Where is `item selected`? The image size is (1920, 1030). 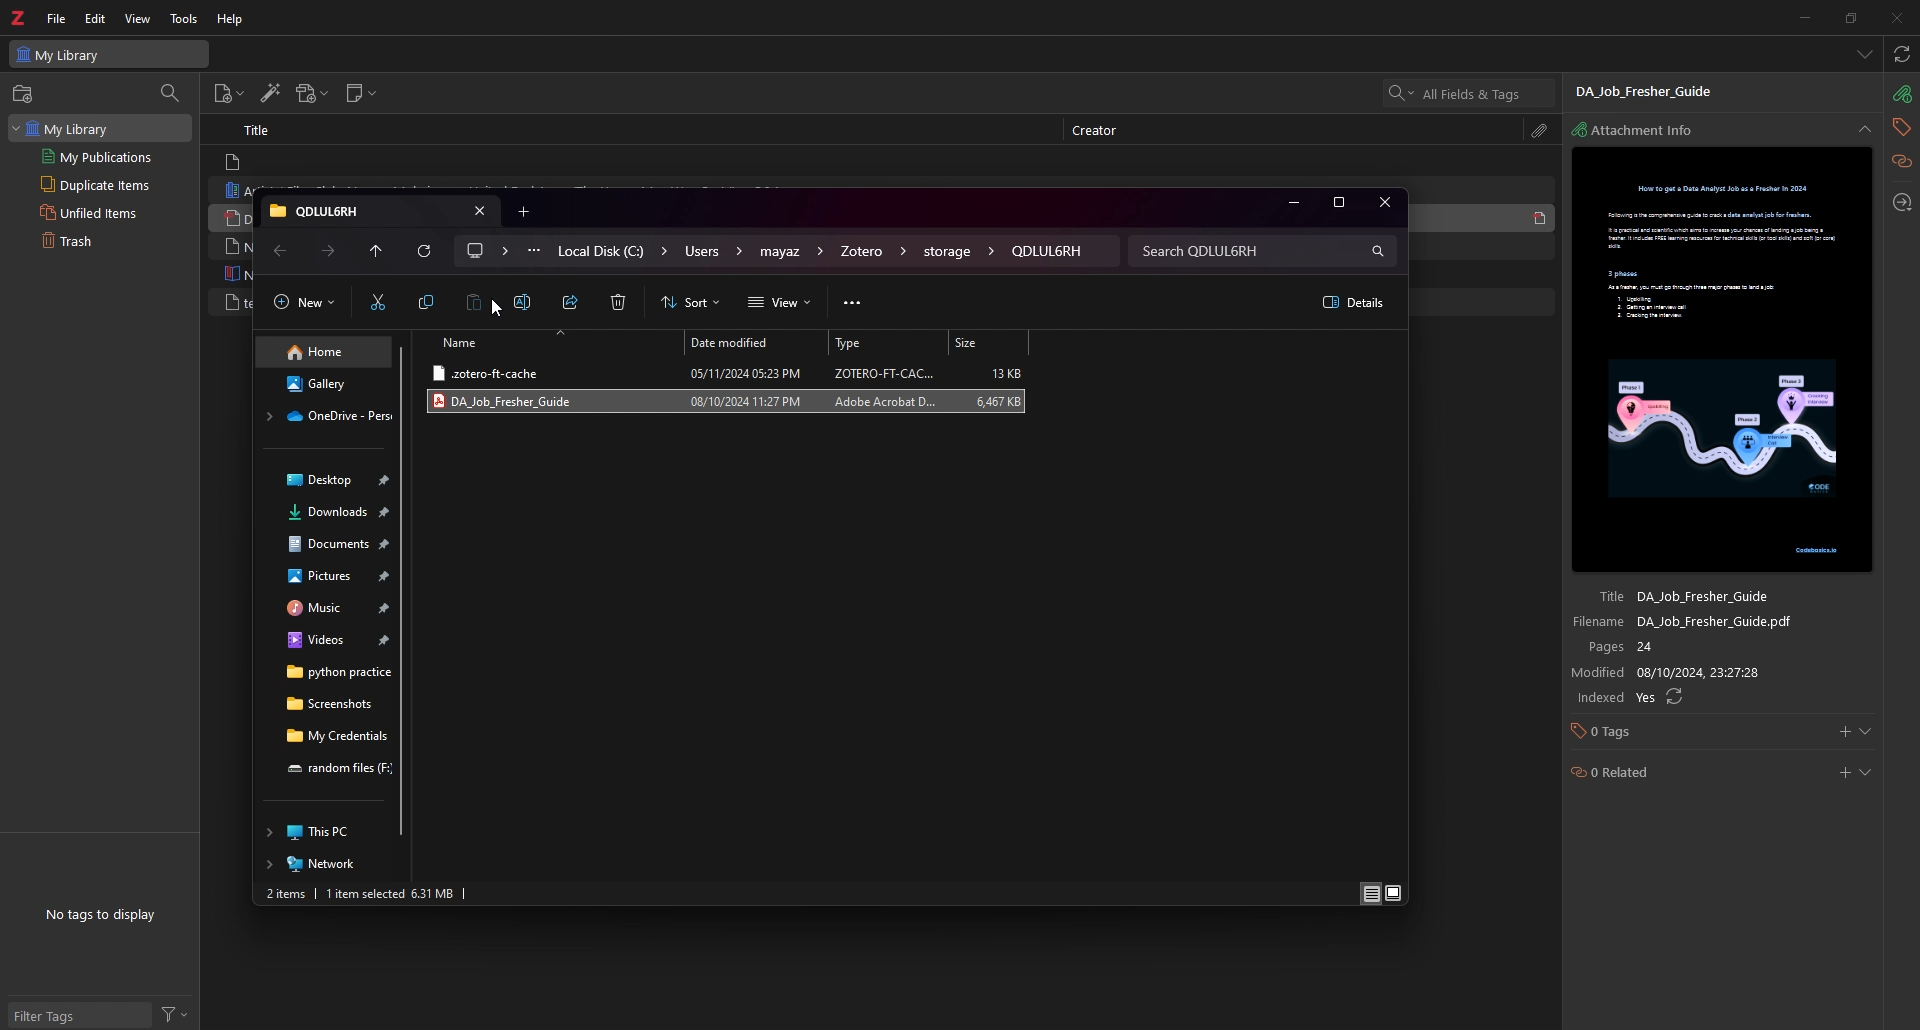 item selected is located at coordinates (365, 893).